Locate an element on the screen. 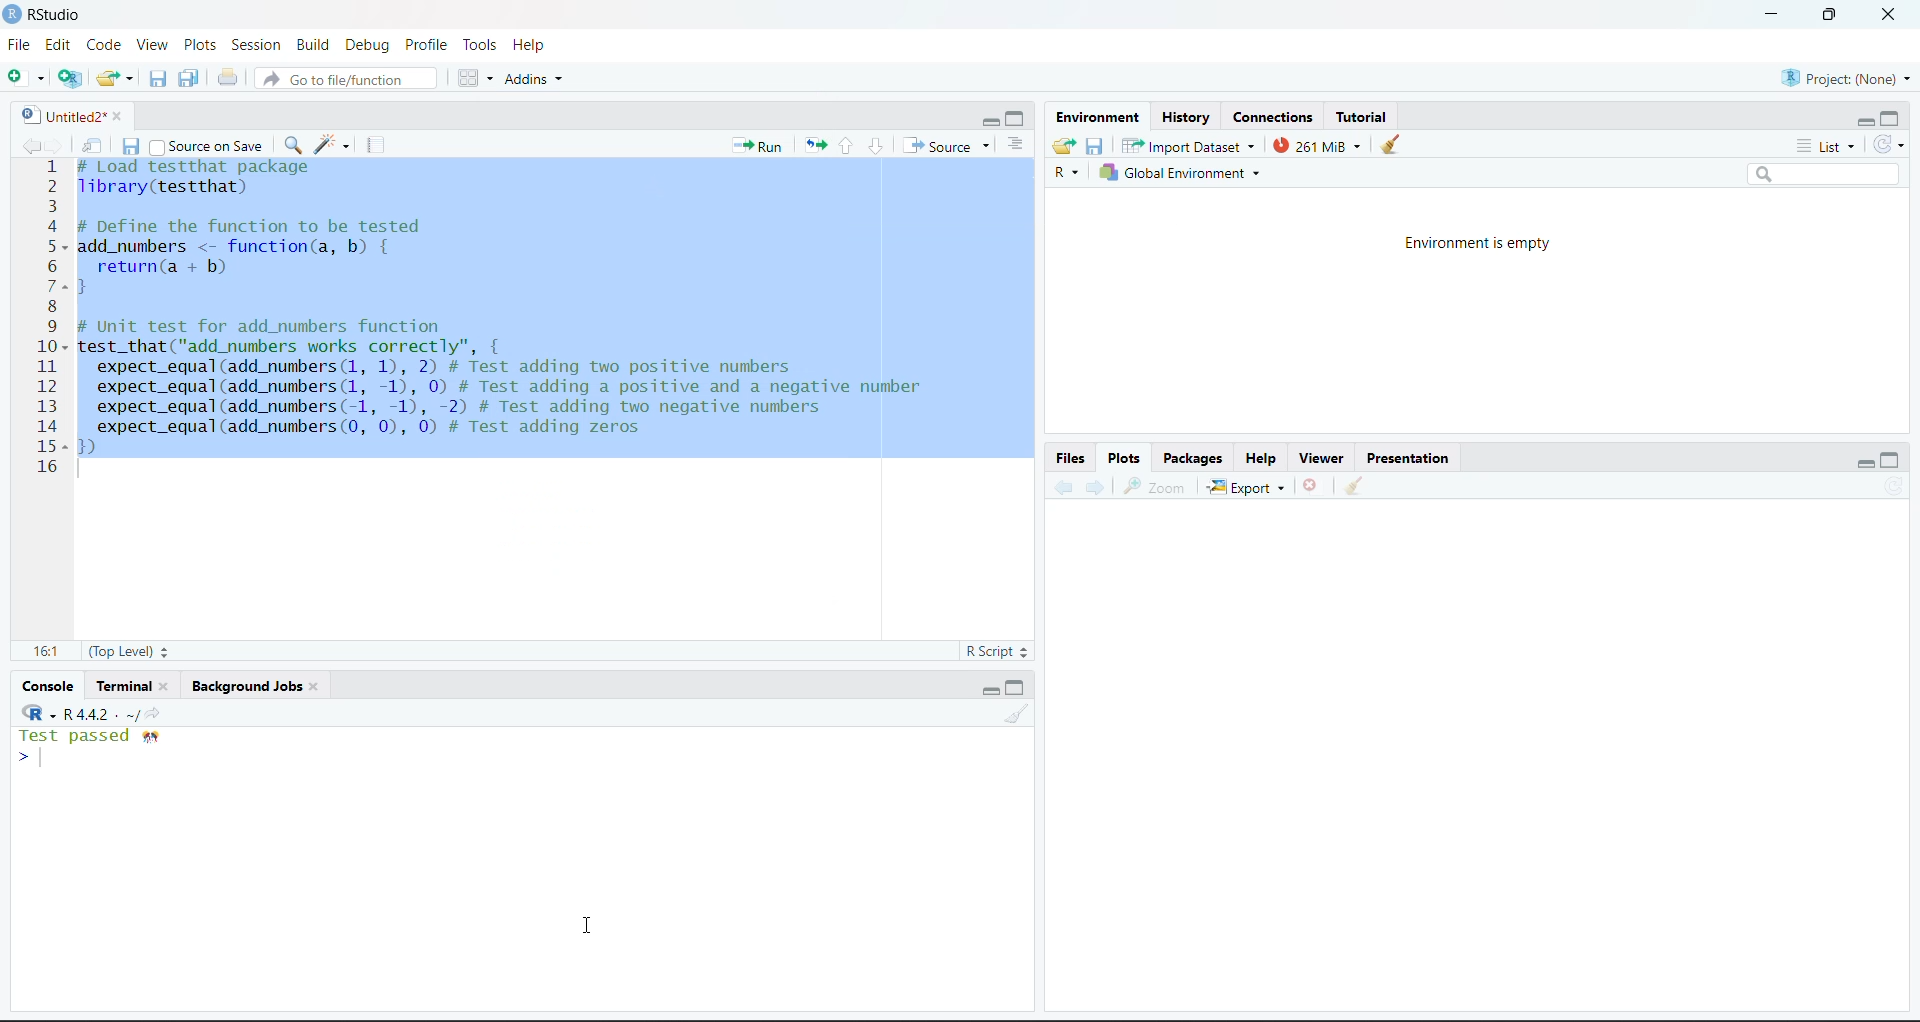 The image size is (1920, 1022). maximize is located at coordinates (1892, 116).